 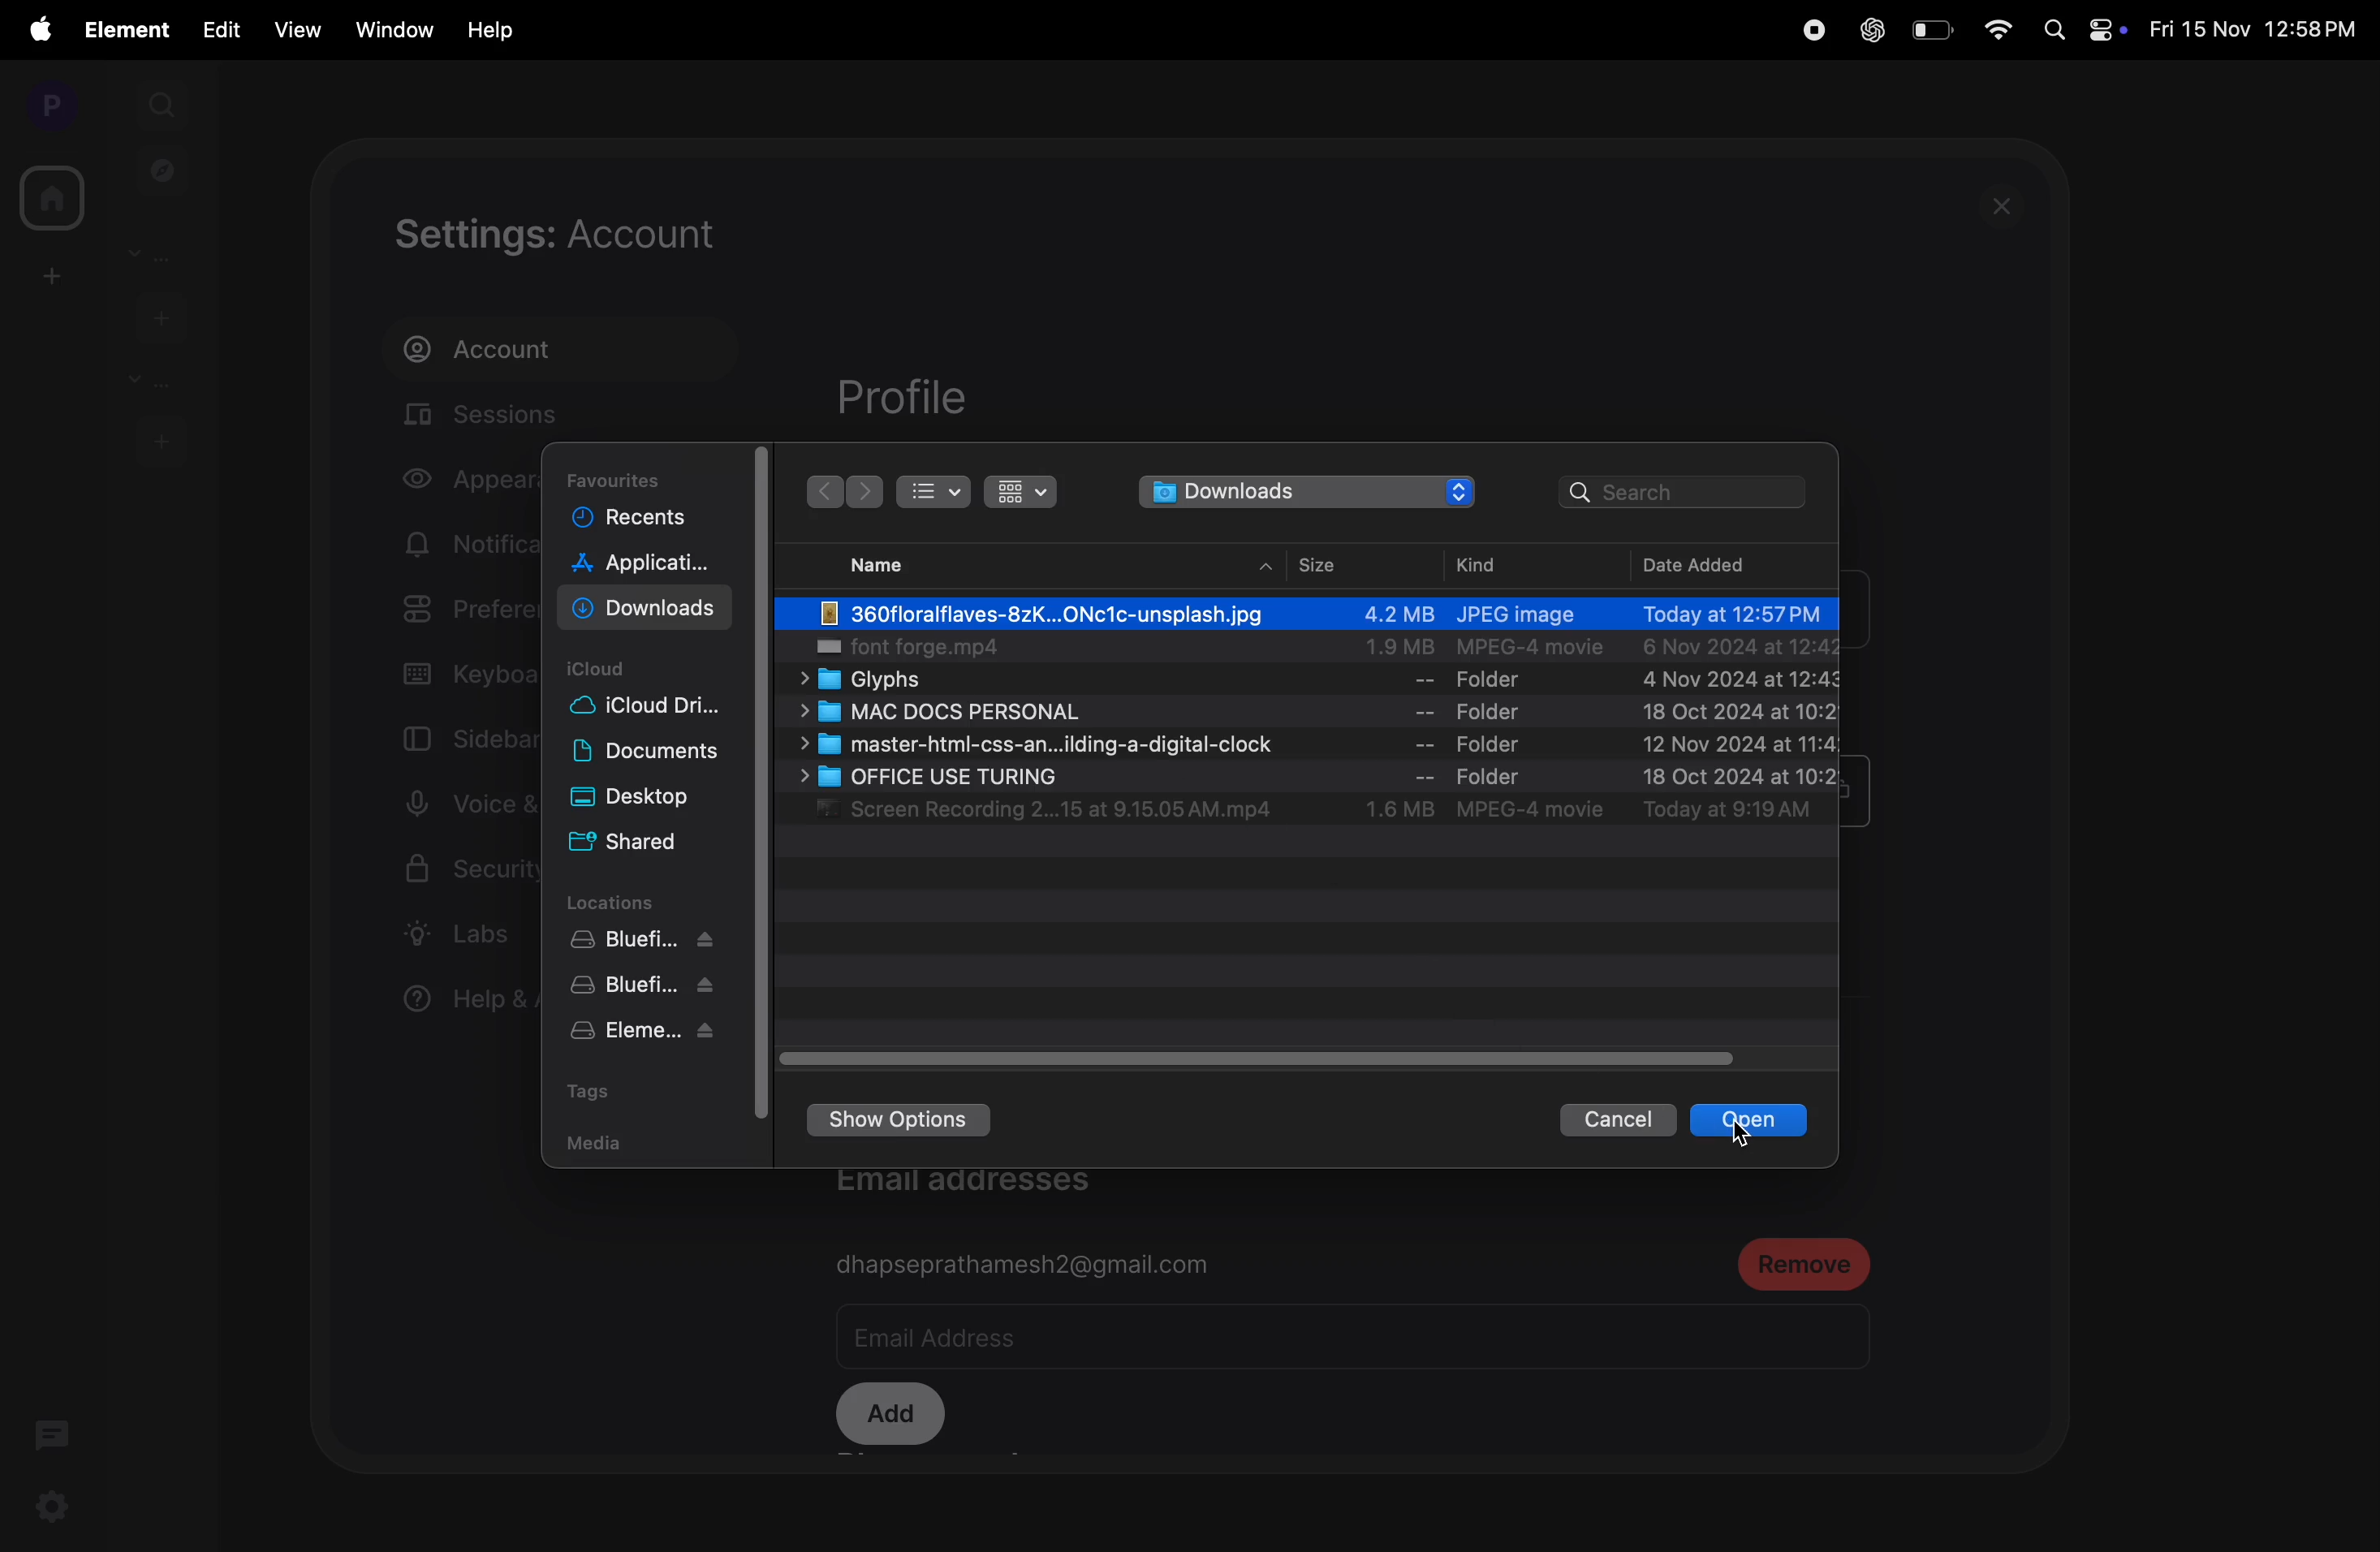 I want to click on add, so click(x=47, y=275).